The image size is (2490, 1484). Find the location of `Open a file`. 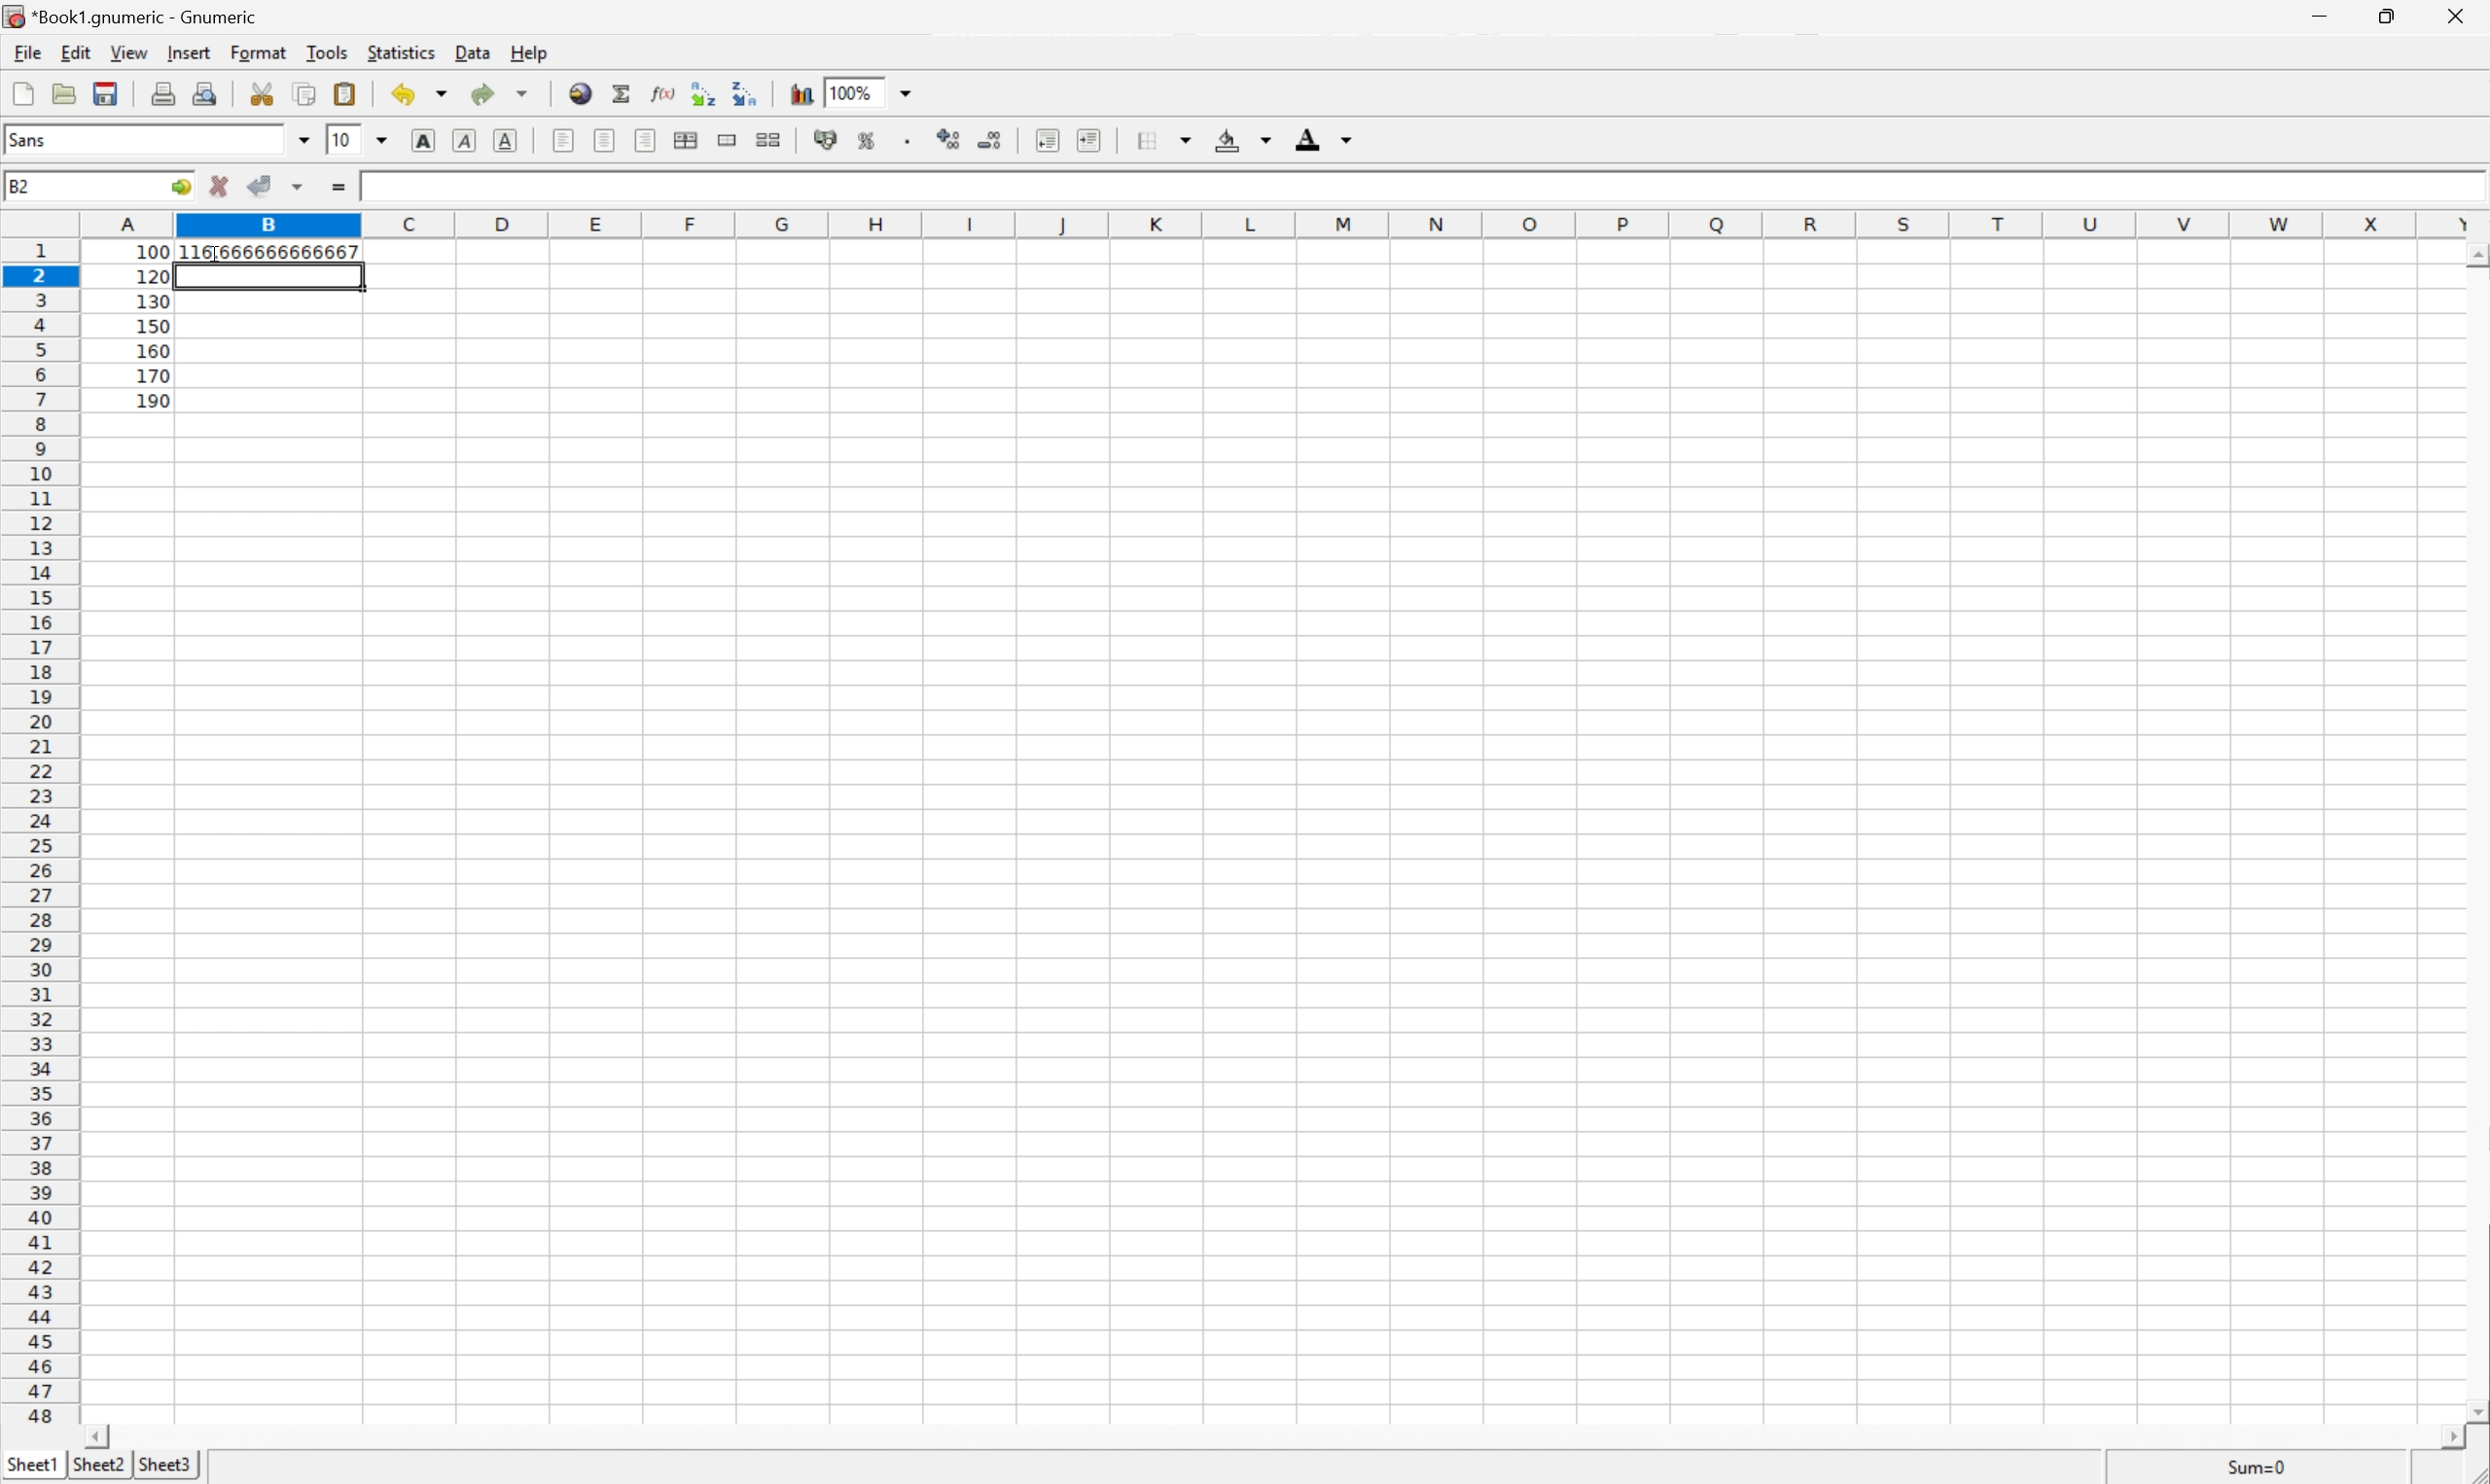

Open a file is located at coordinates (66, 94).